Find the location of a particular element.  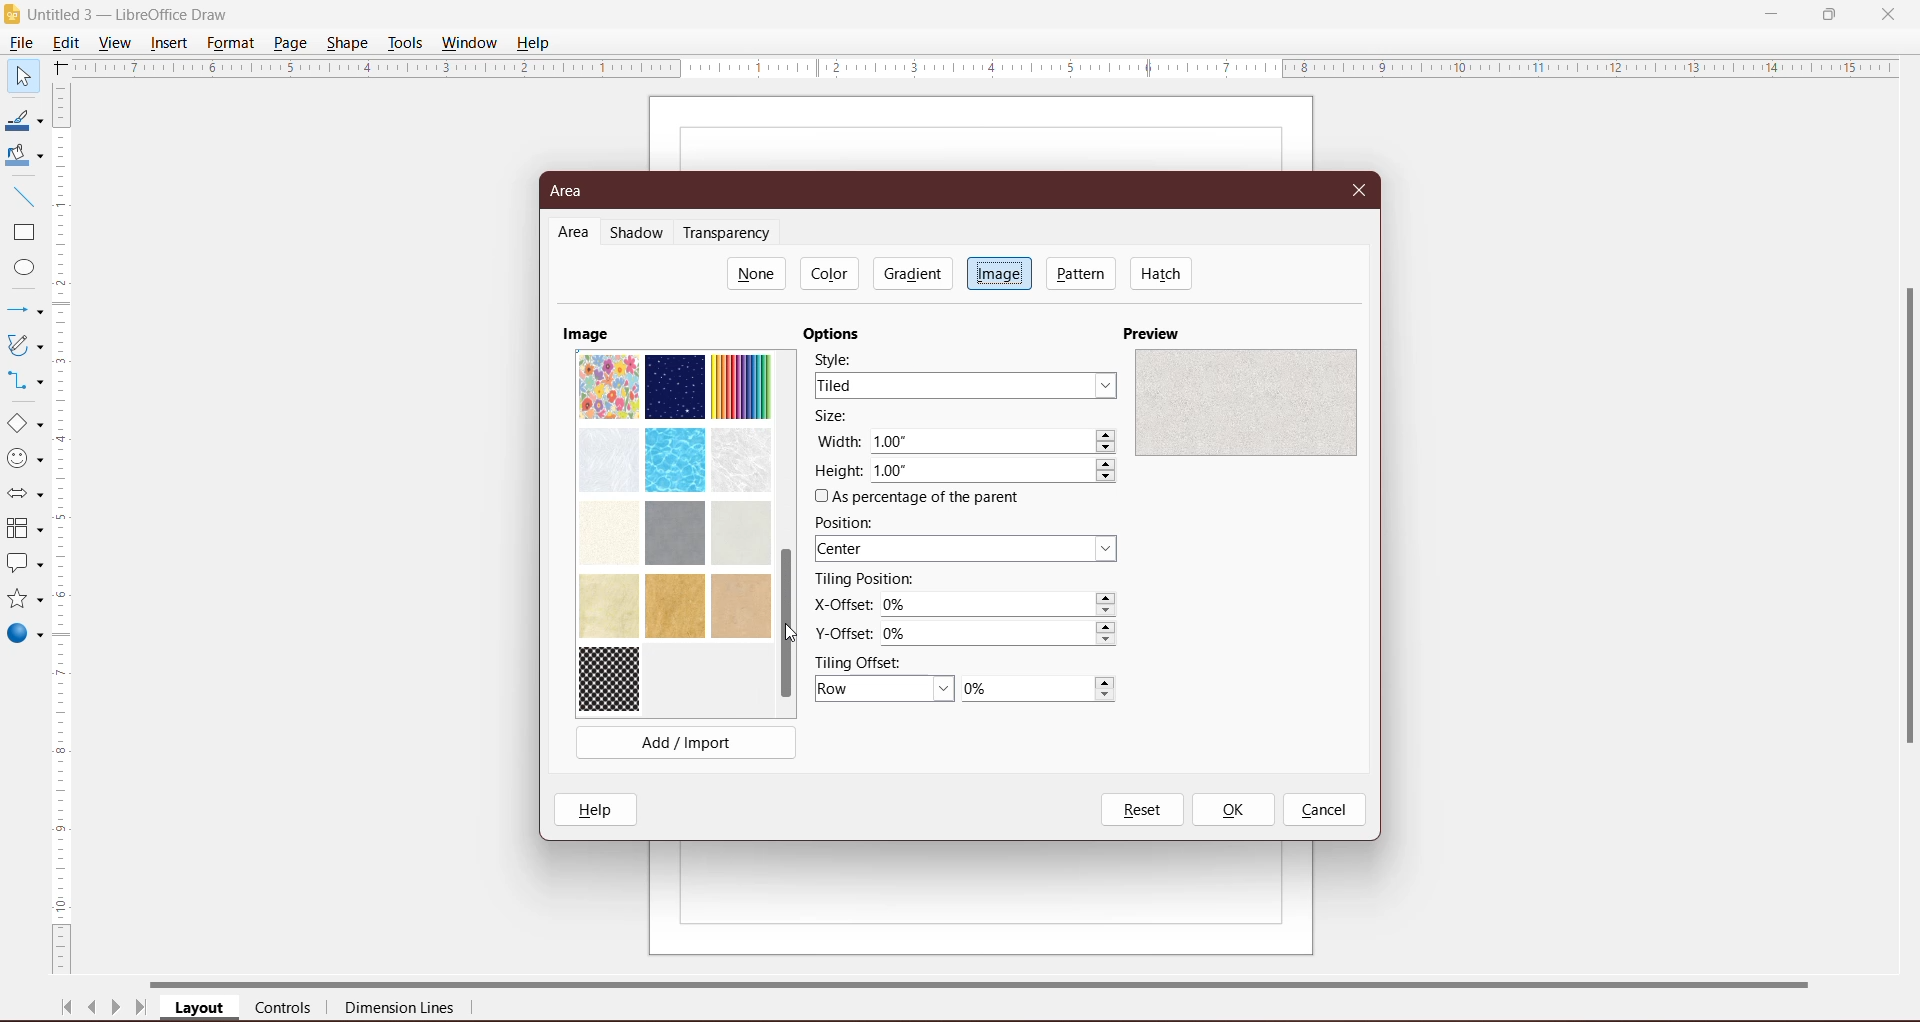

Close is located at coordinates (1360, 188).